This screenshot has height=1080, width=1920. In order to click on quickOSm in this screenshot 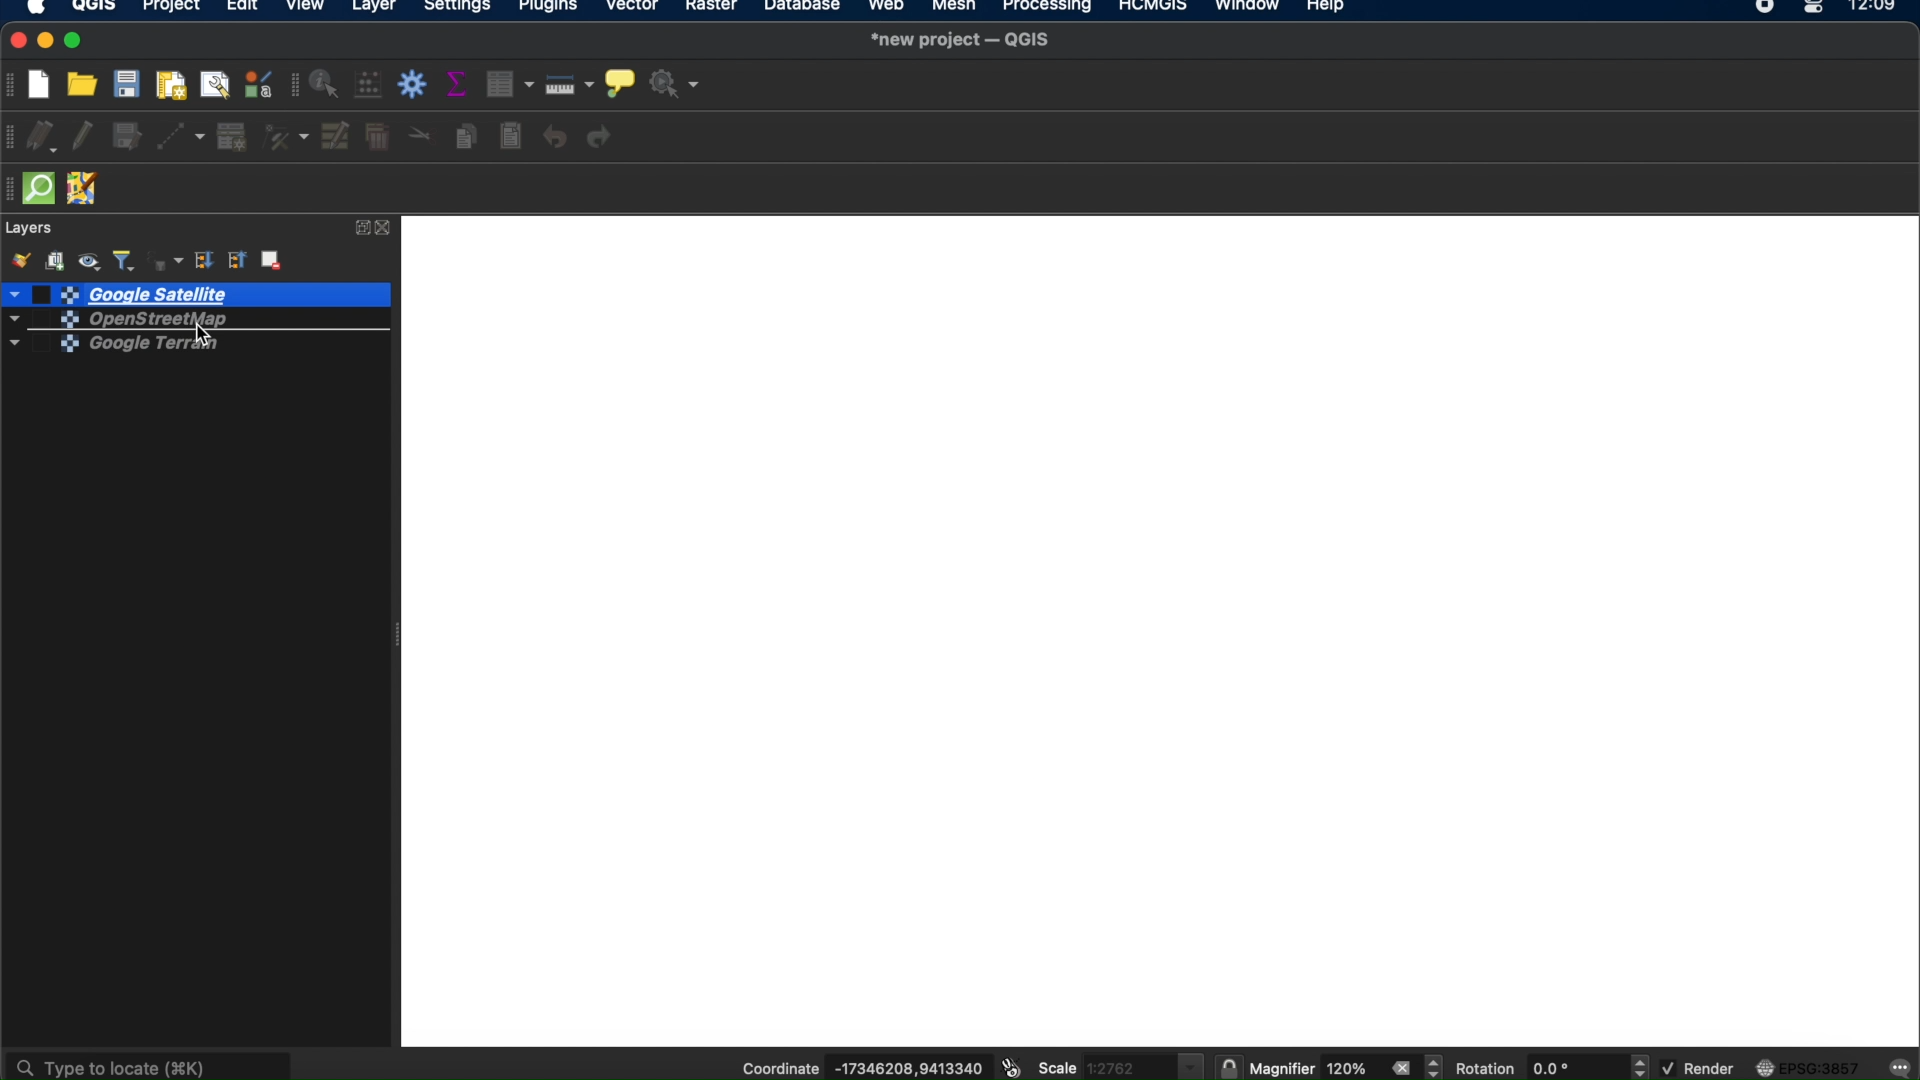, I will do `click(44, 188)`.